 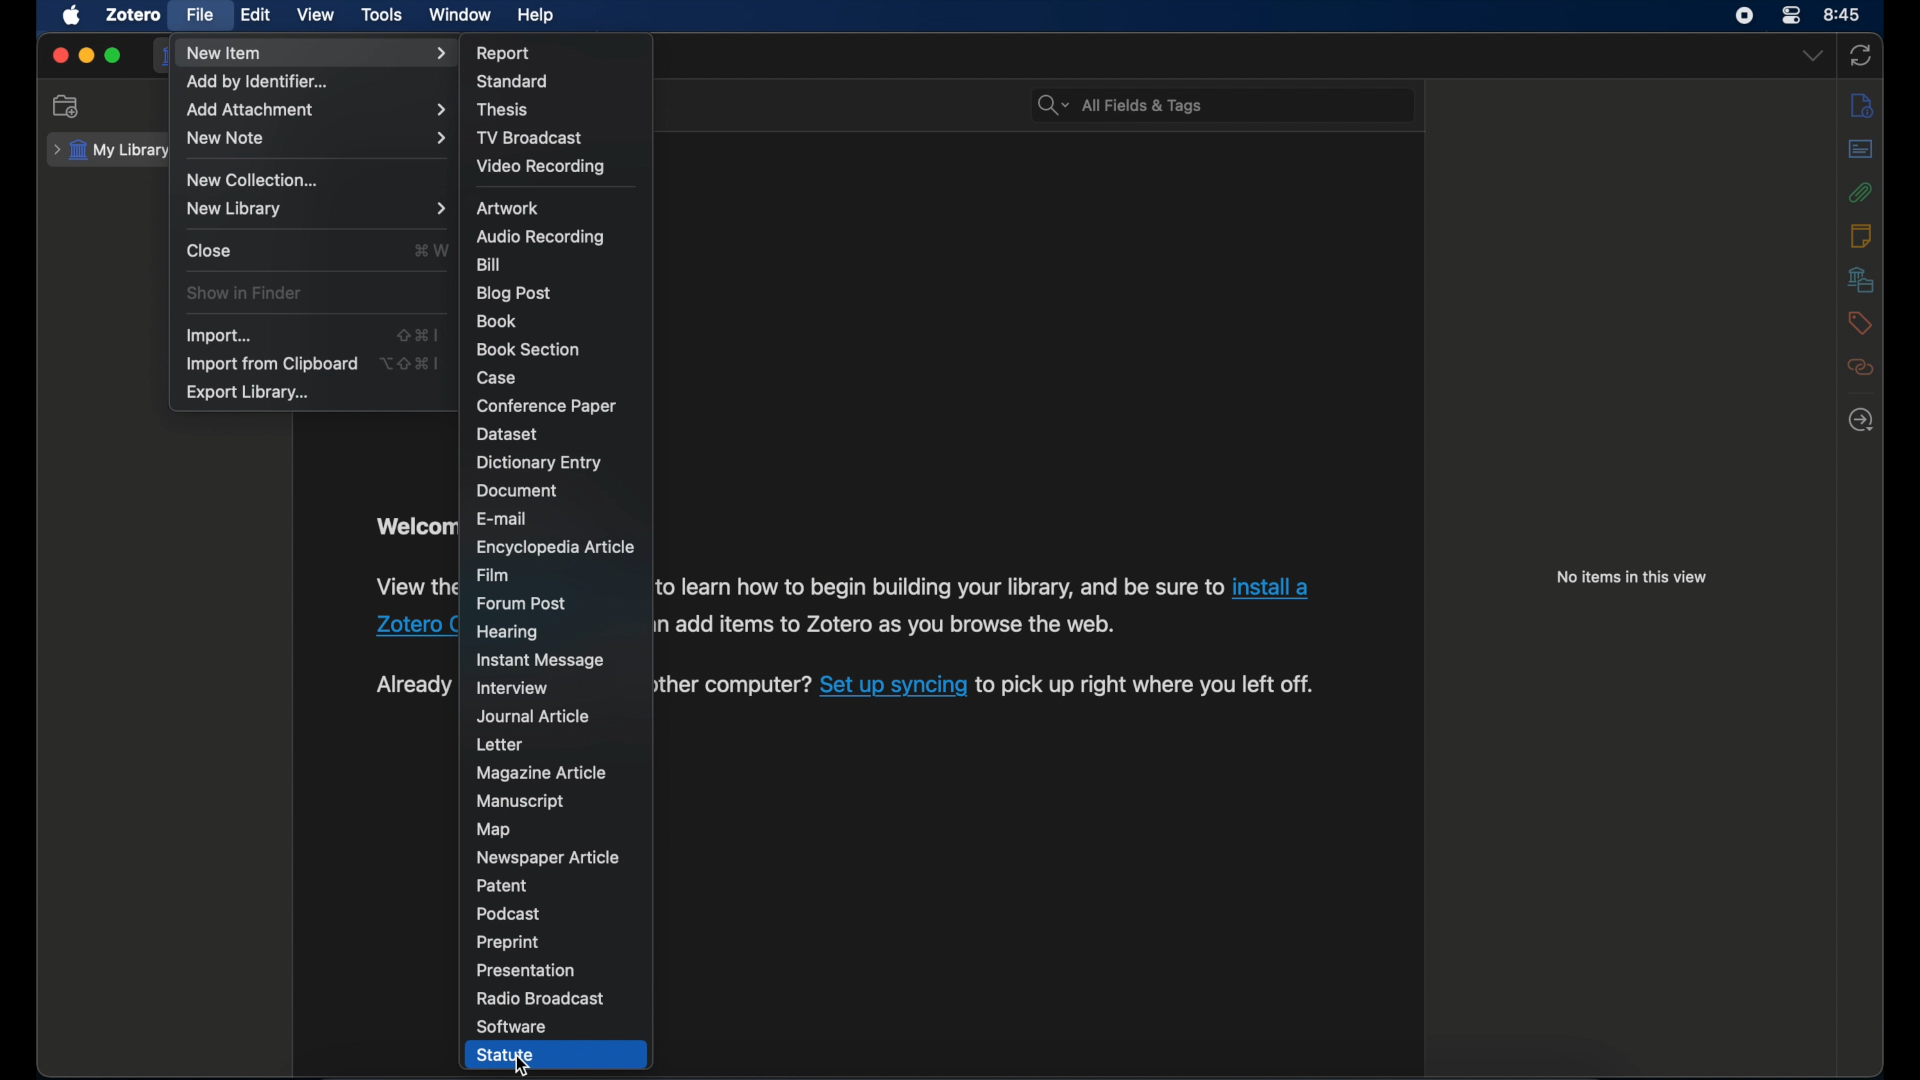 I want to click on magazine article, so click(x=539, y=772).